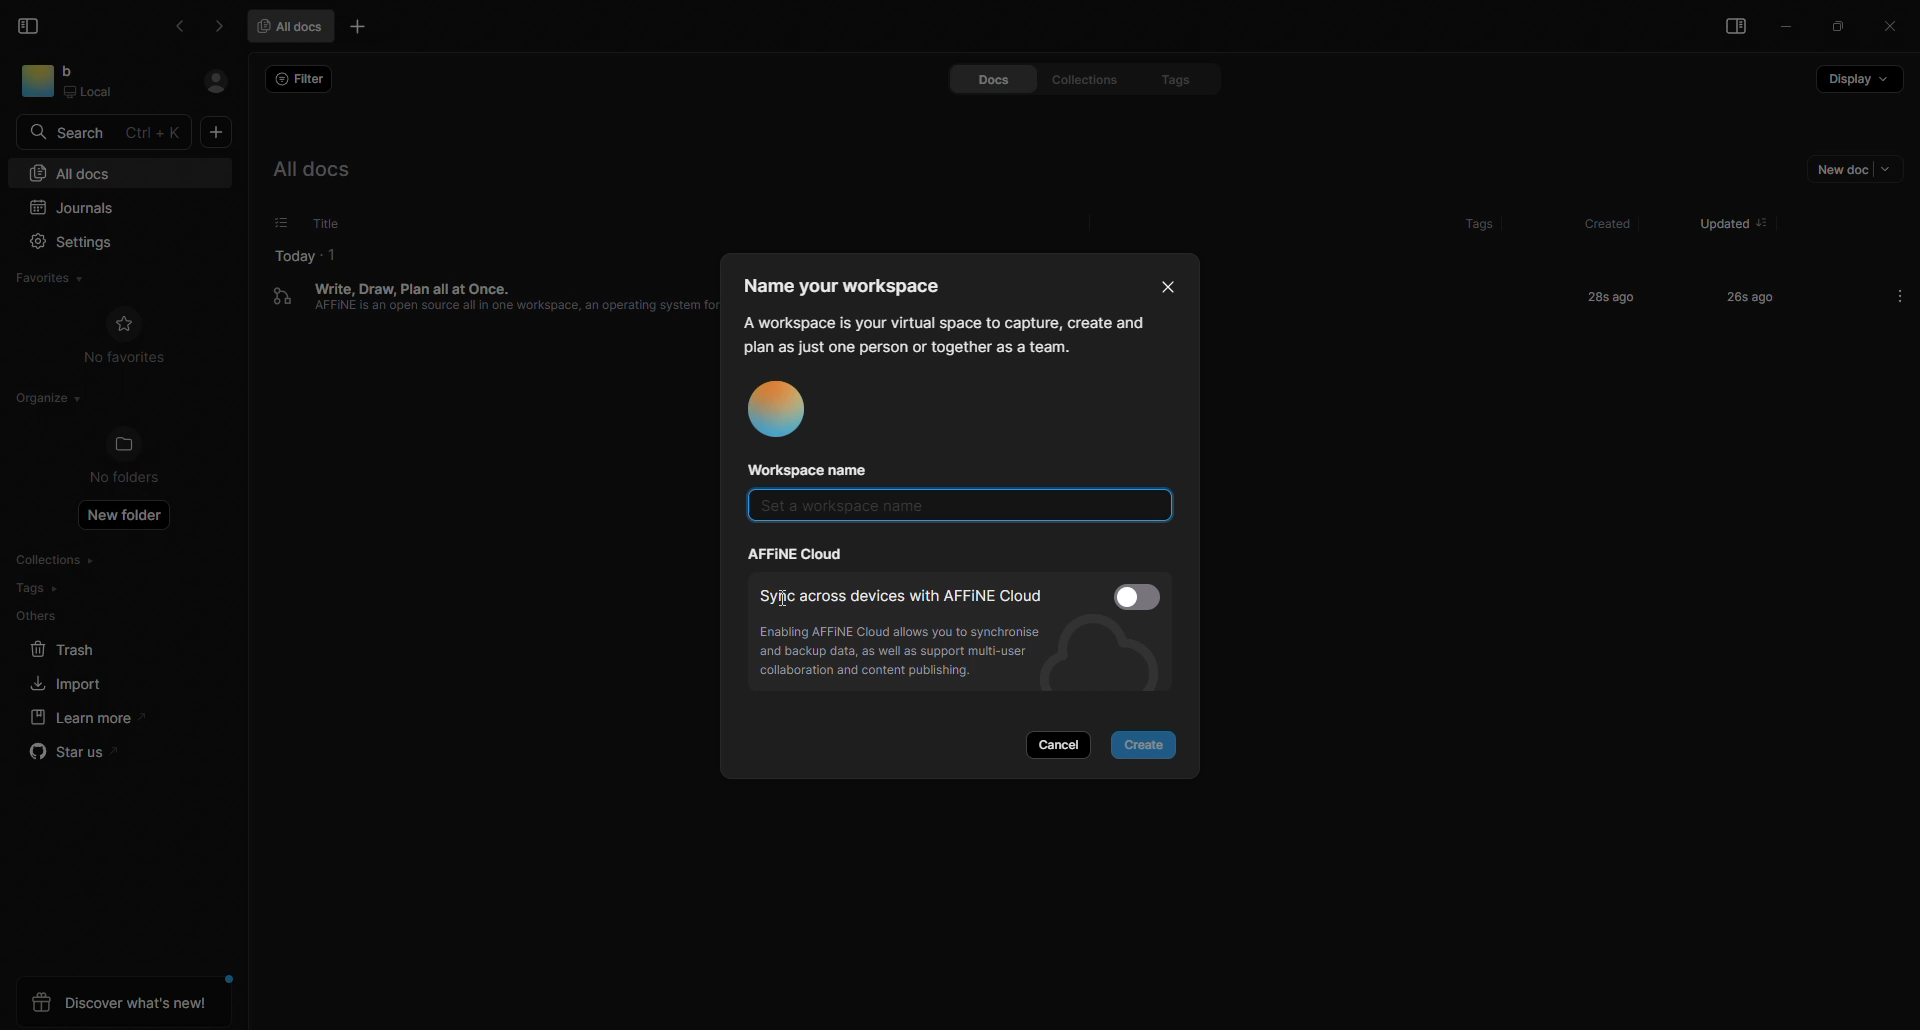 Image resolution: width=1920 pixels, height=1030 pixels. I want to click on create, so click(1149, 745).